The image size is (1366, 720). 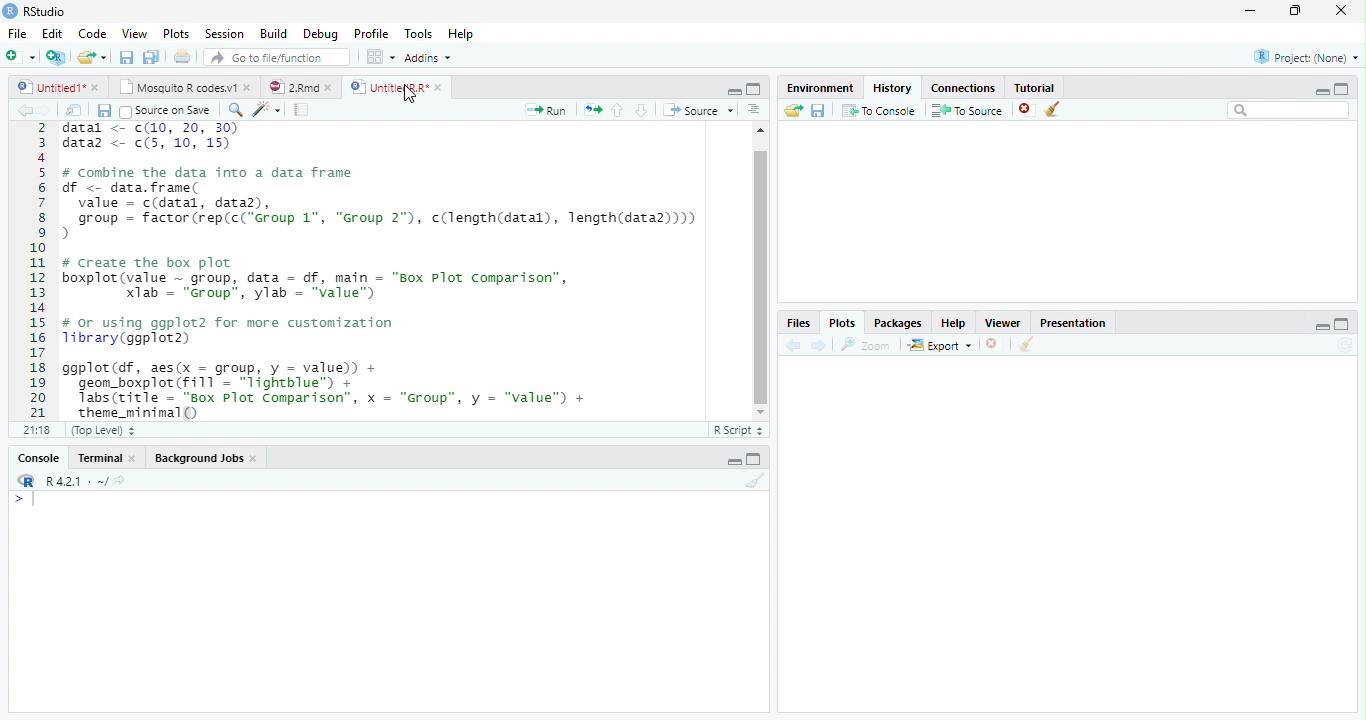 What do you see at coordinates (1251, 10) in the screenshot?
I see `minimize` at bounding box center [1251, 10].